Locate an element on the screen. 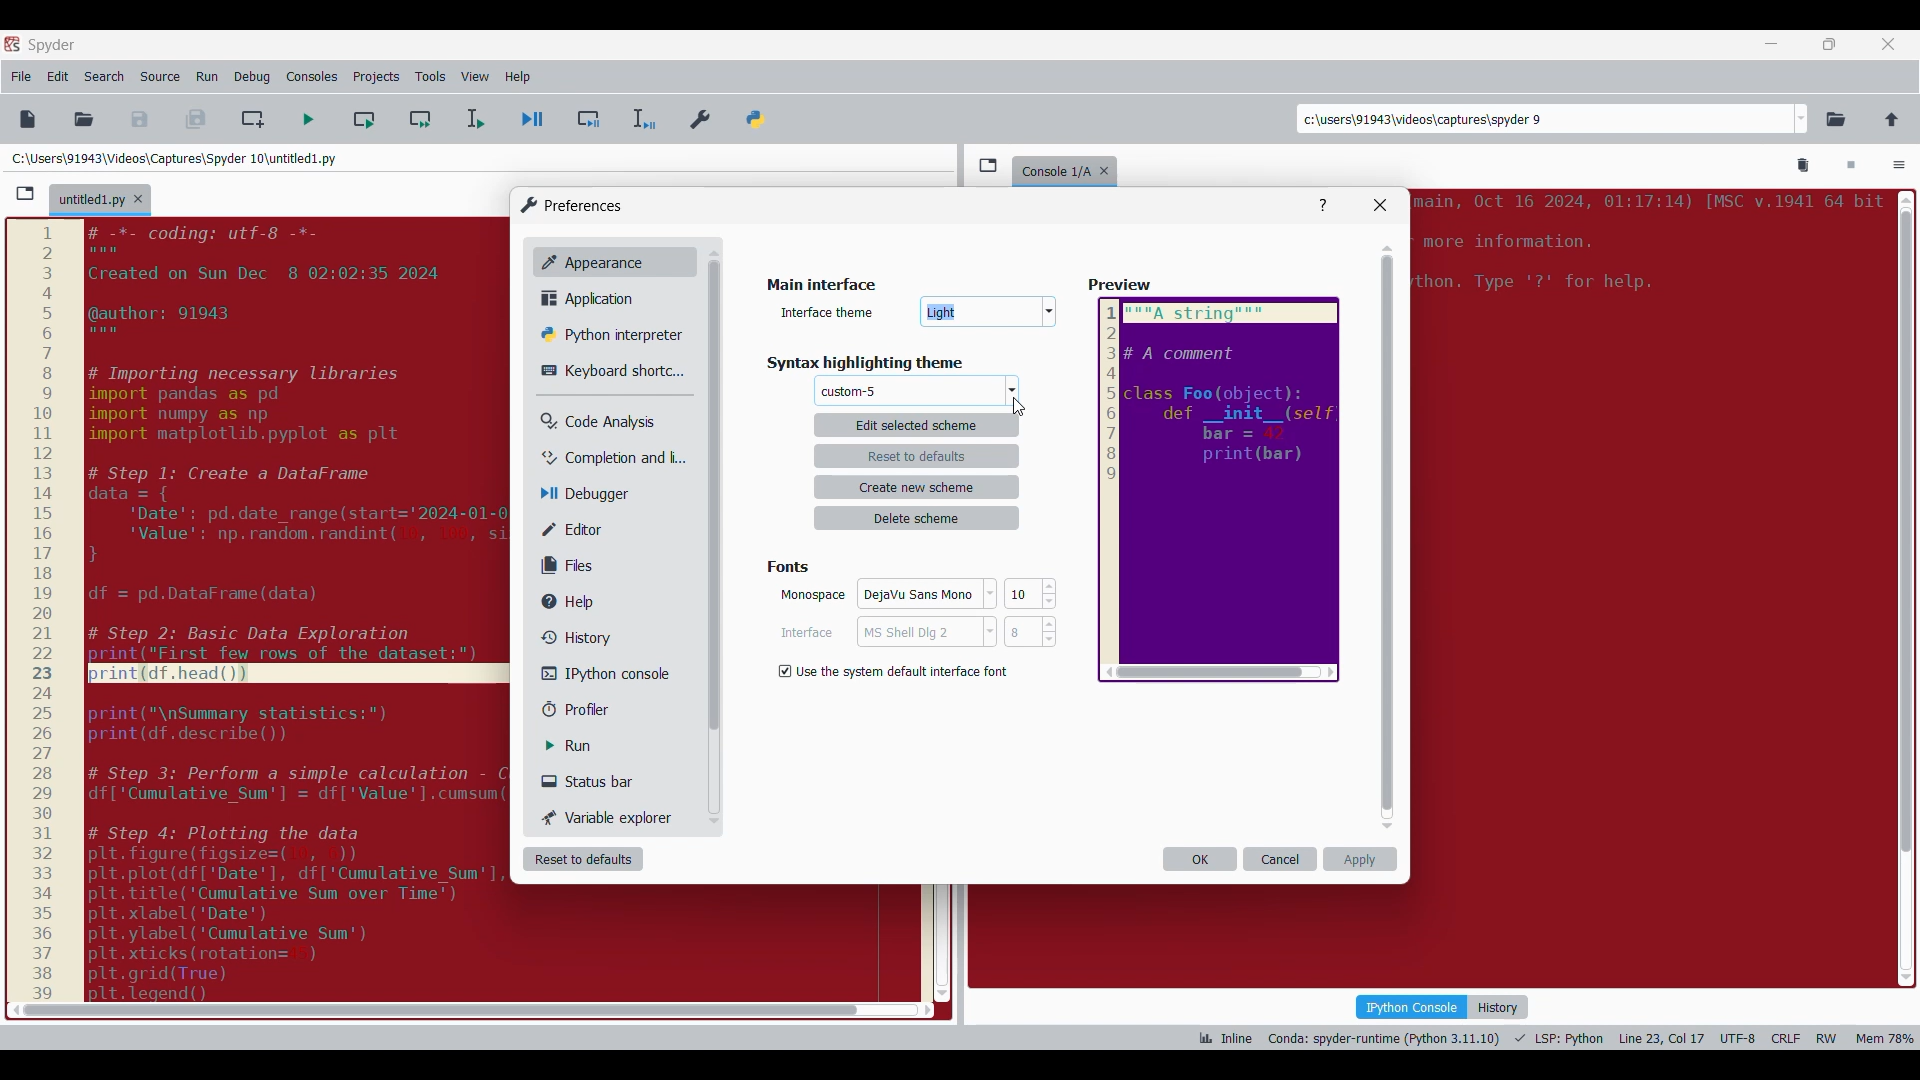  Edit menu is located at coordinates (58, 77).